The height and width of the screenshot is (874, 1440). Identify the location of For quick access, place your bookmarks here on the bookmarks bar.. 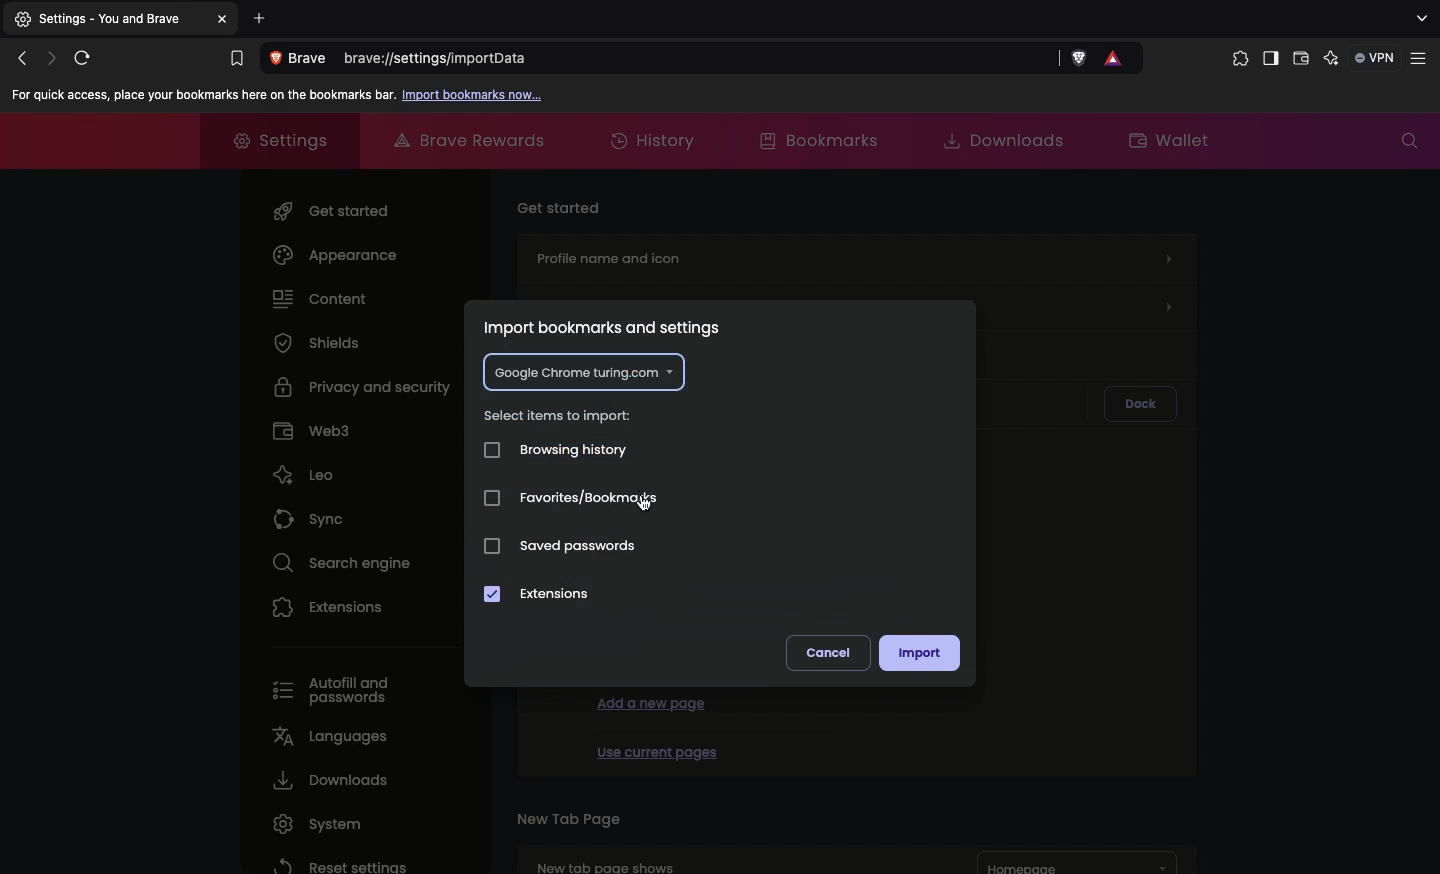
(200, 95).